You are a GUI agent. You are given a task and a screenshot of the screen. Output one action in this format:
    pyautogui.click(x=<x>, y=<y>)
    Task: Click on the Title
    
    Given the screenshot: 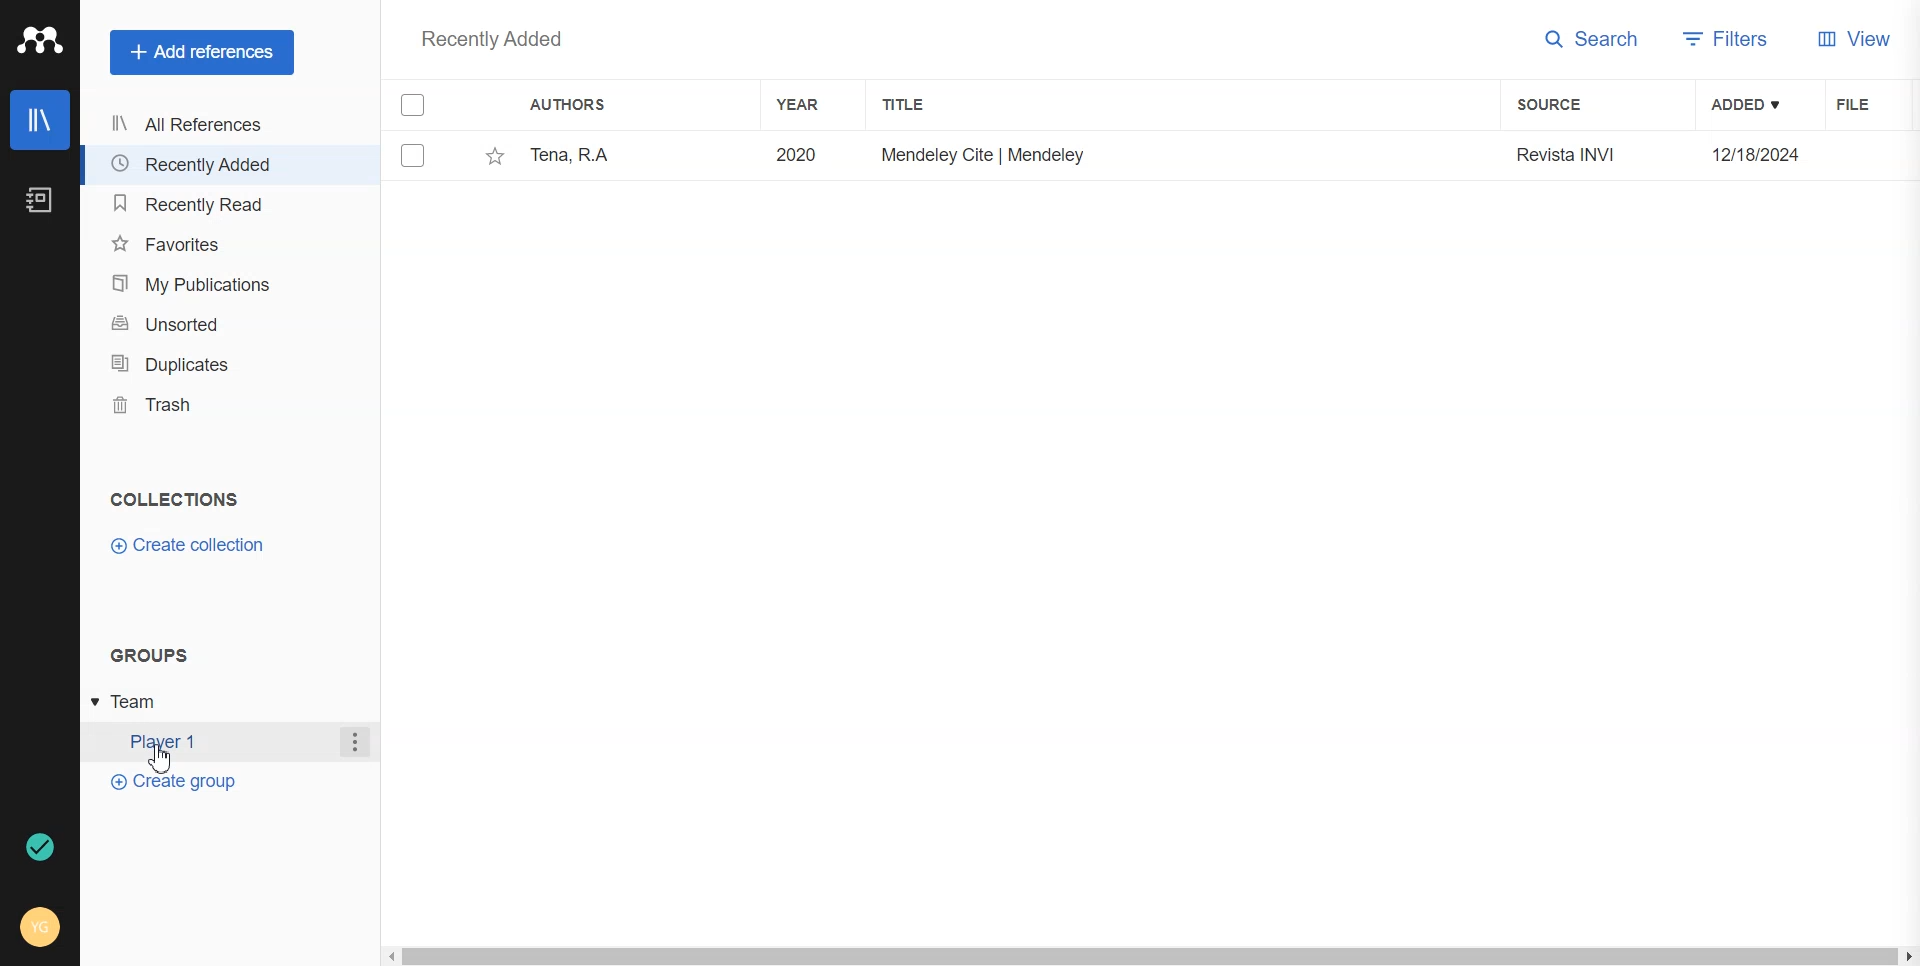 What is the action you would take?
    pyautogui.click(x=913, y=105)
    